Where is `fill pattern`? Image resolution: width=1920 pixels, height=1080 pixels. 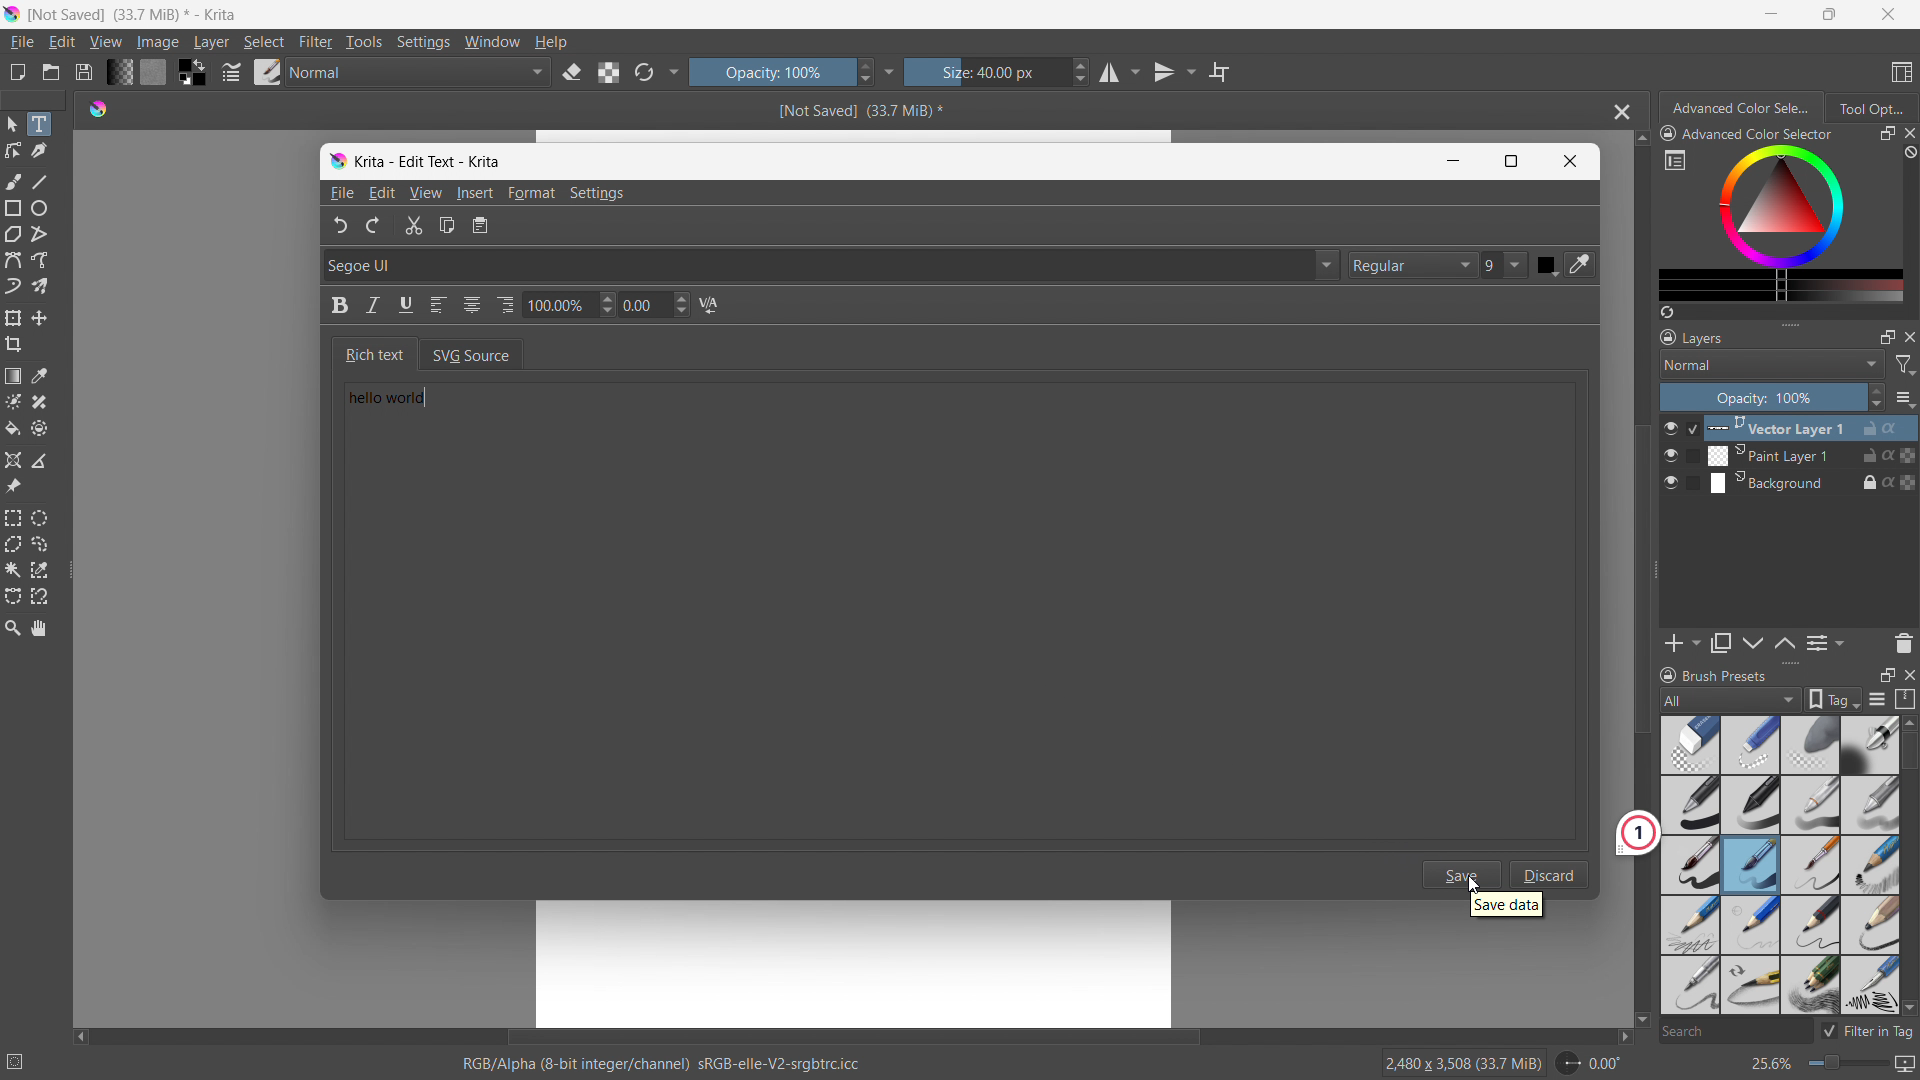 fill pattern is located at coordinates (154, 71).